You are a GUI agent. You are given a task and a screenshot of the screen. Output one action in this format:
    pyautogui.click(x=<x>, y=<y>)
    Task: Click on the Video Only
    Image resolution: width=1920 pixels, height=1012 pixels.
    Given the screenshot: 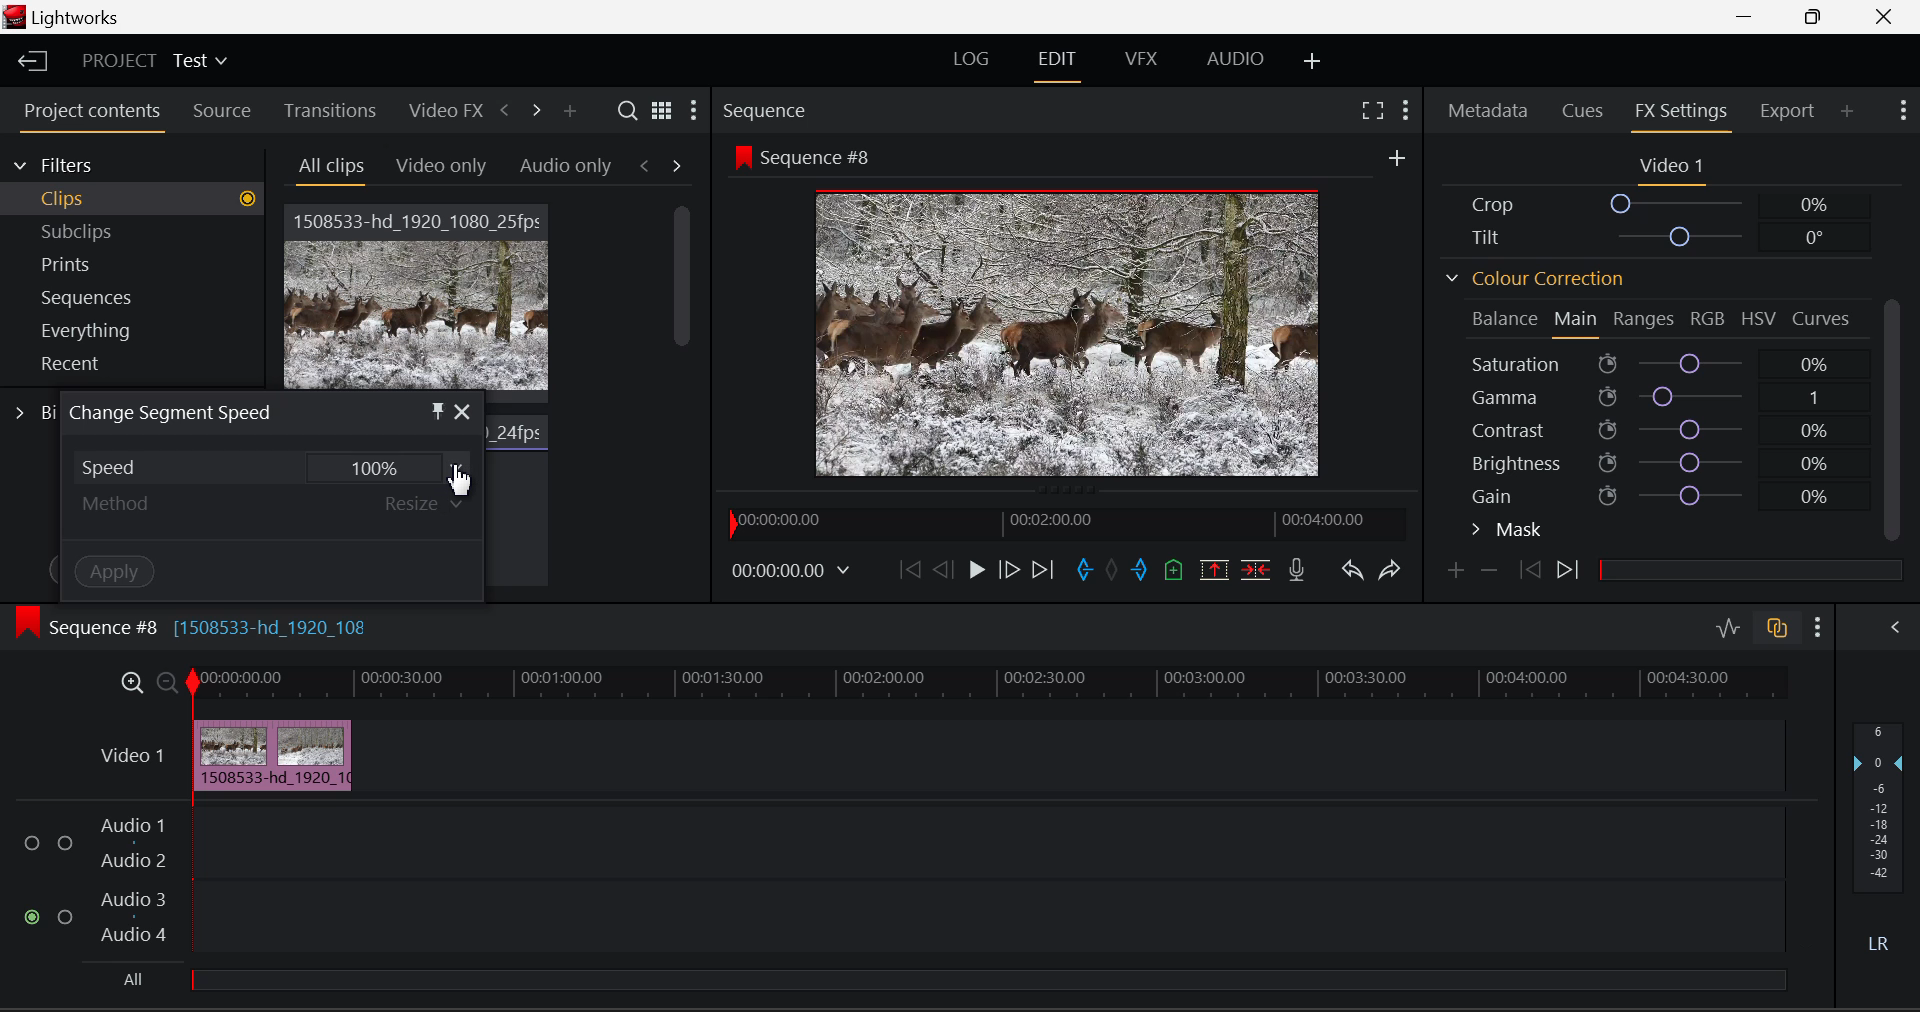 What is the action you would take?
    pyautogui.click(x=438, y=162)
    